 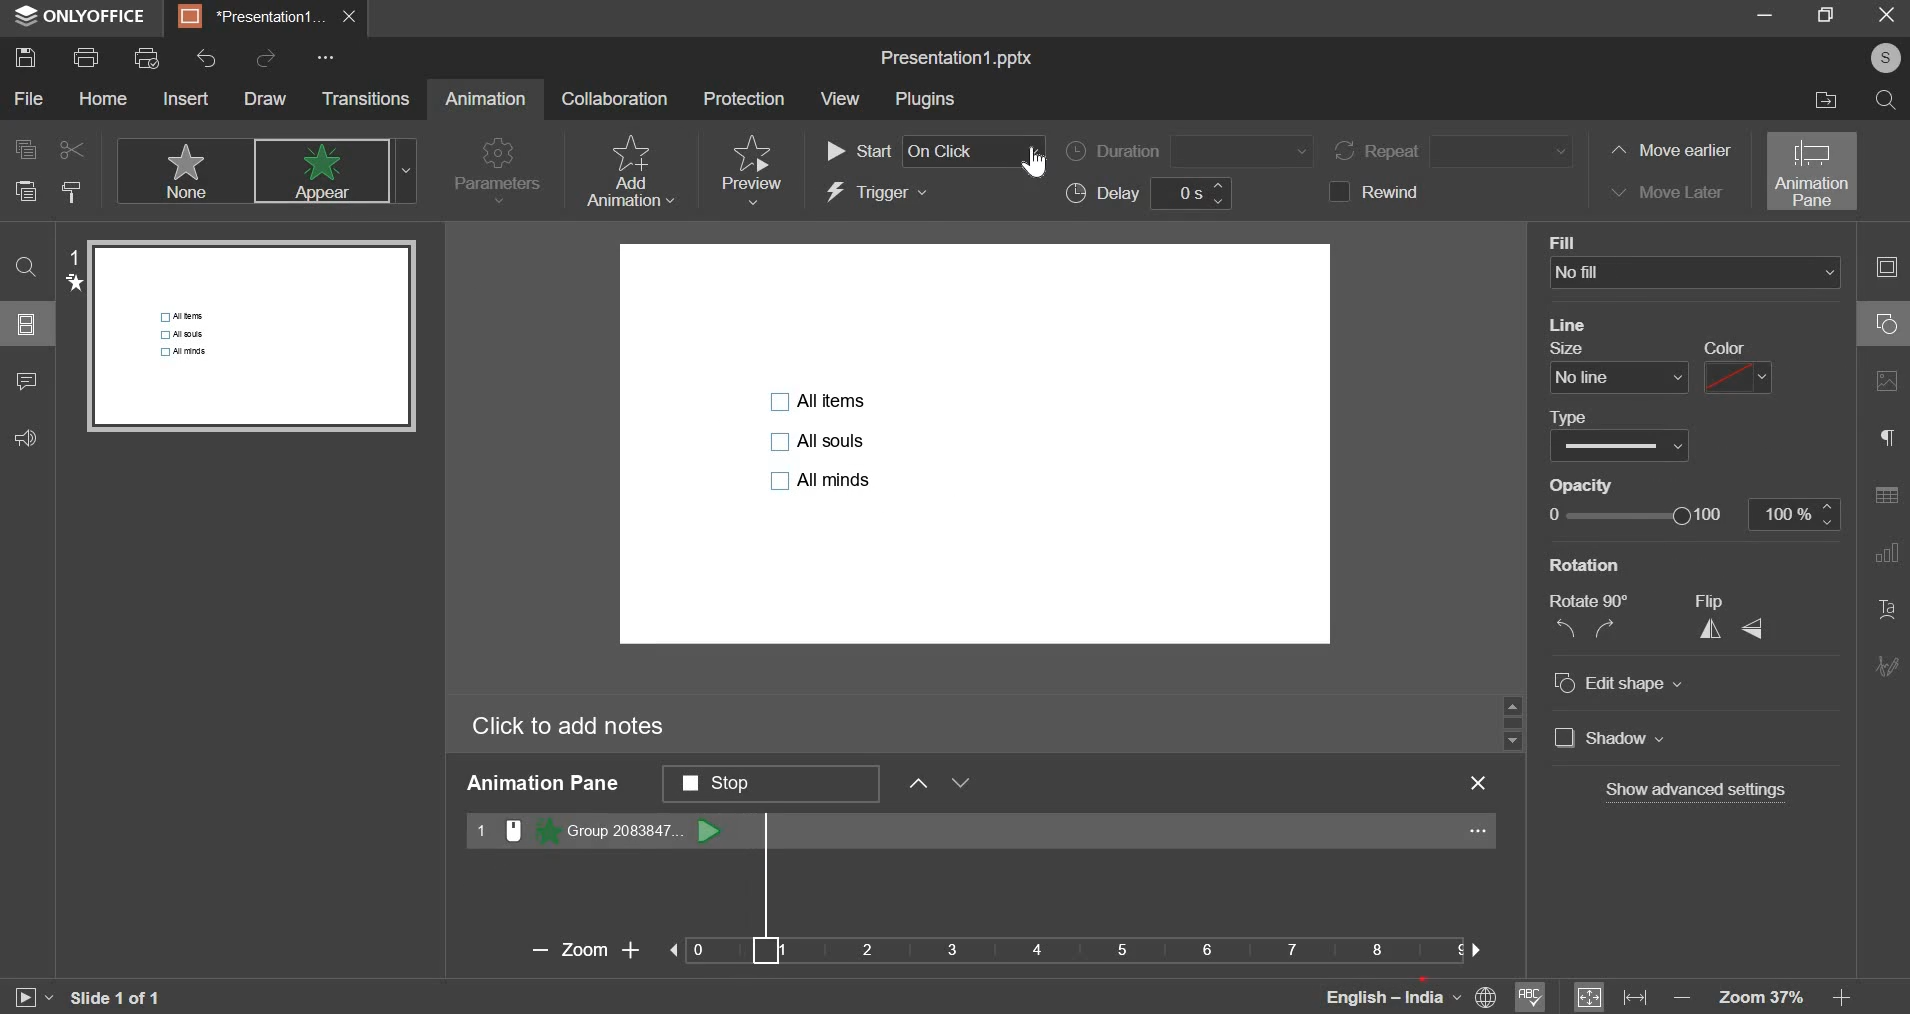 I want to click on zoom, so click(x=992, y=949).